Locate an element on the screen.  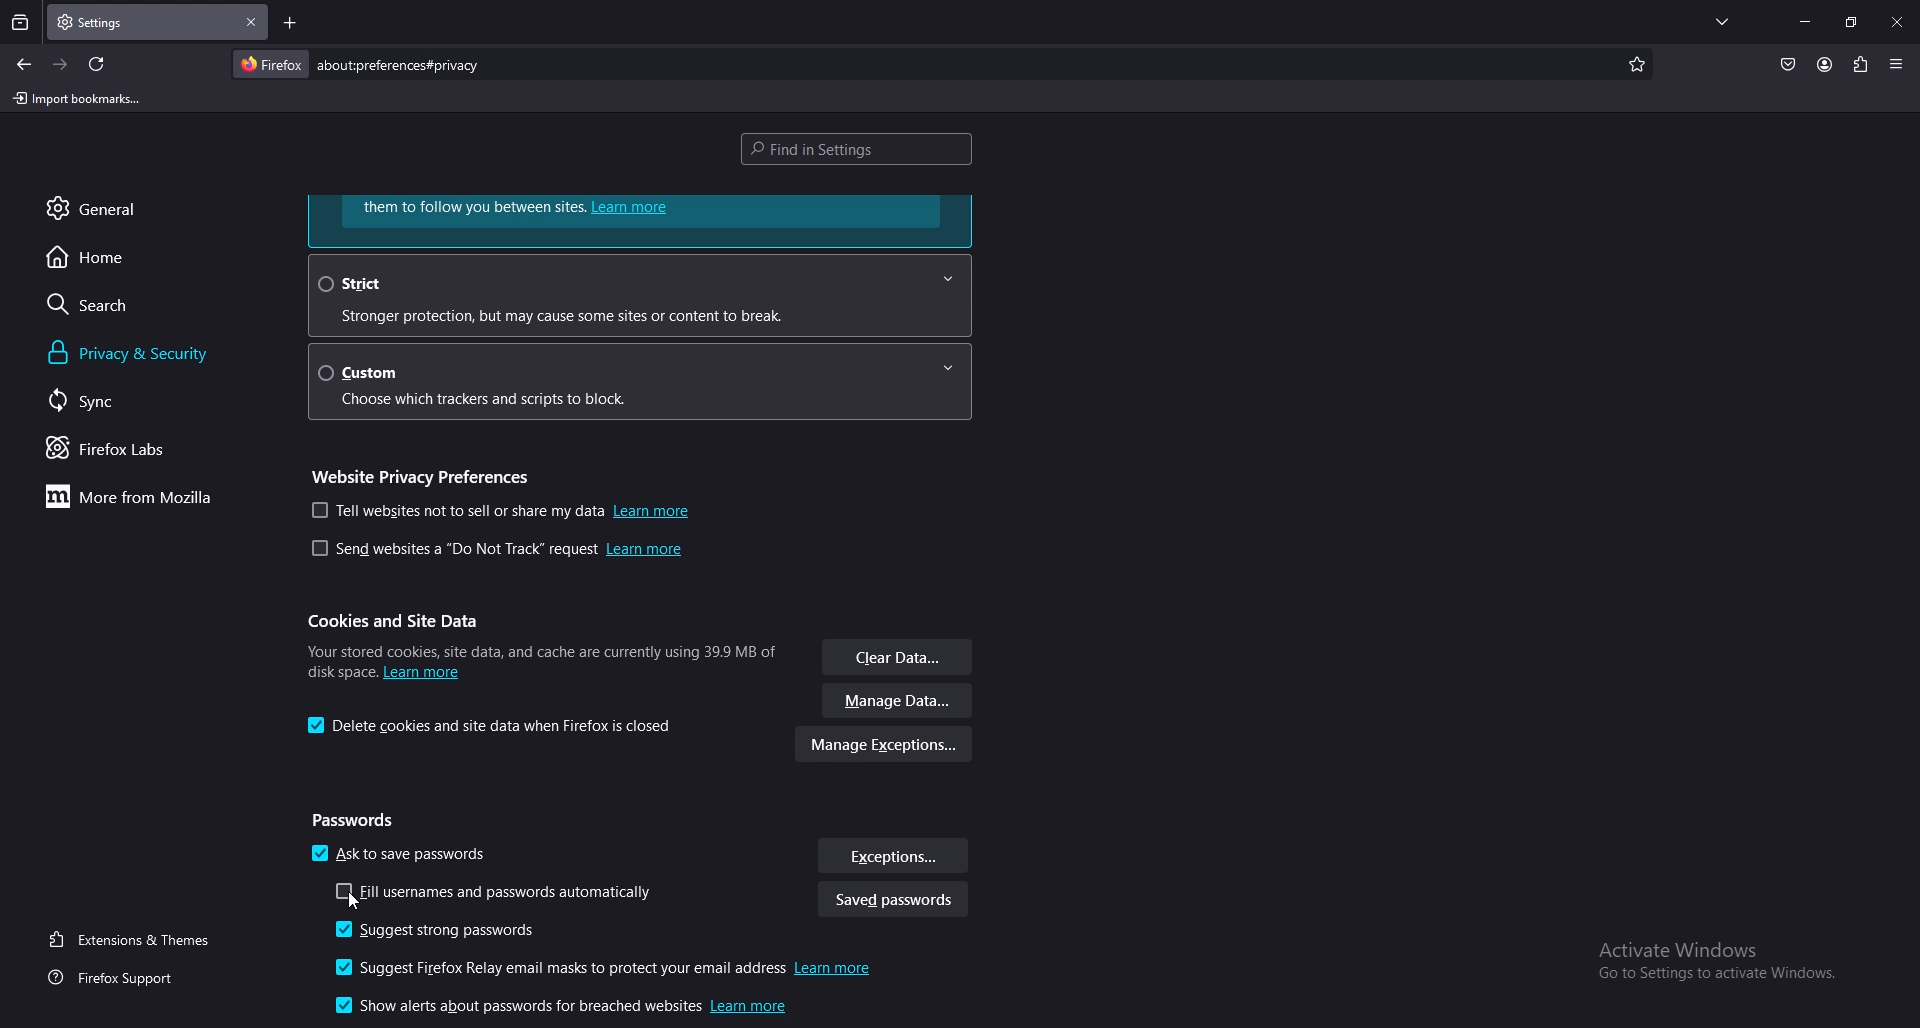
list all tabs is located at coordinates (1722, 21).